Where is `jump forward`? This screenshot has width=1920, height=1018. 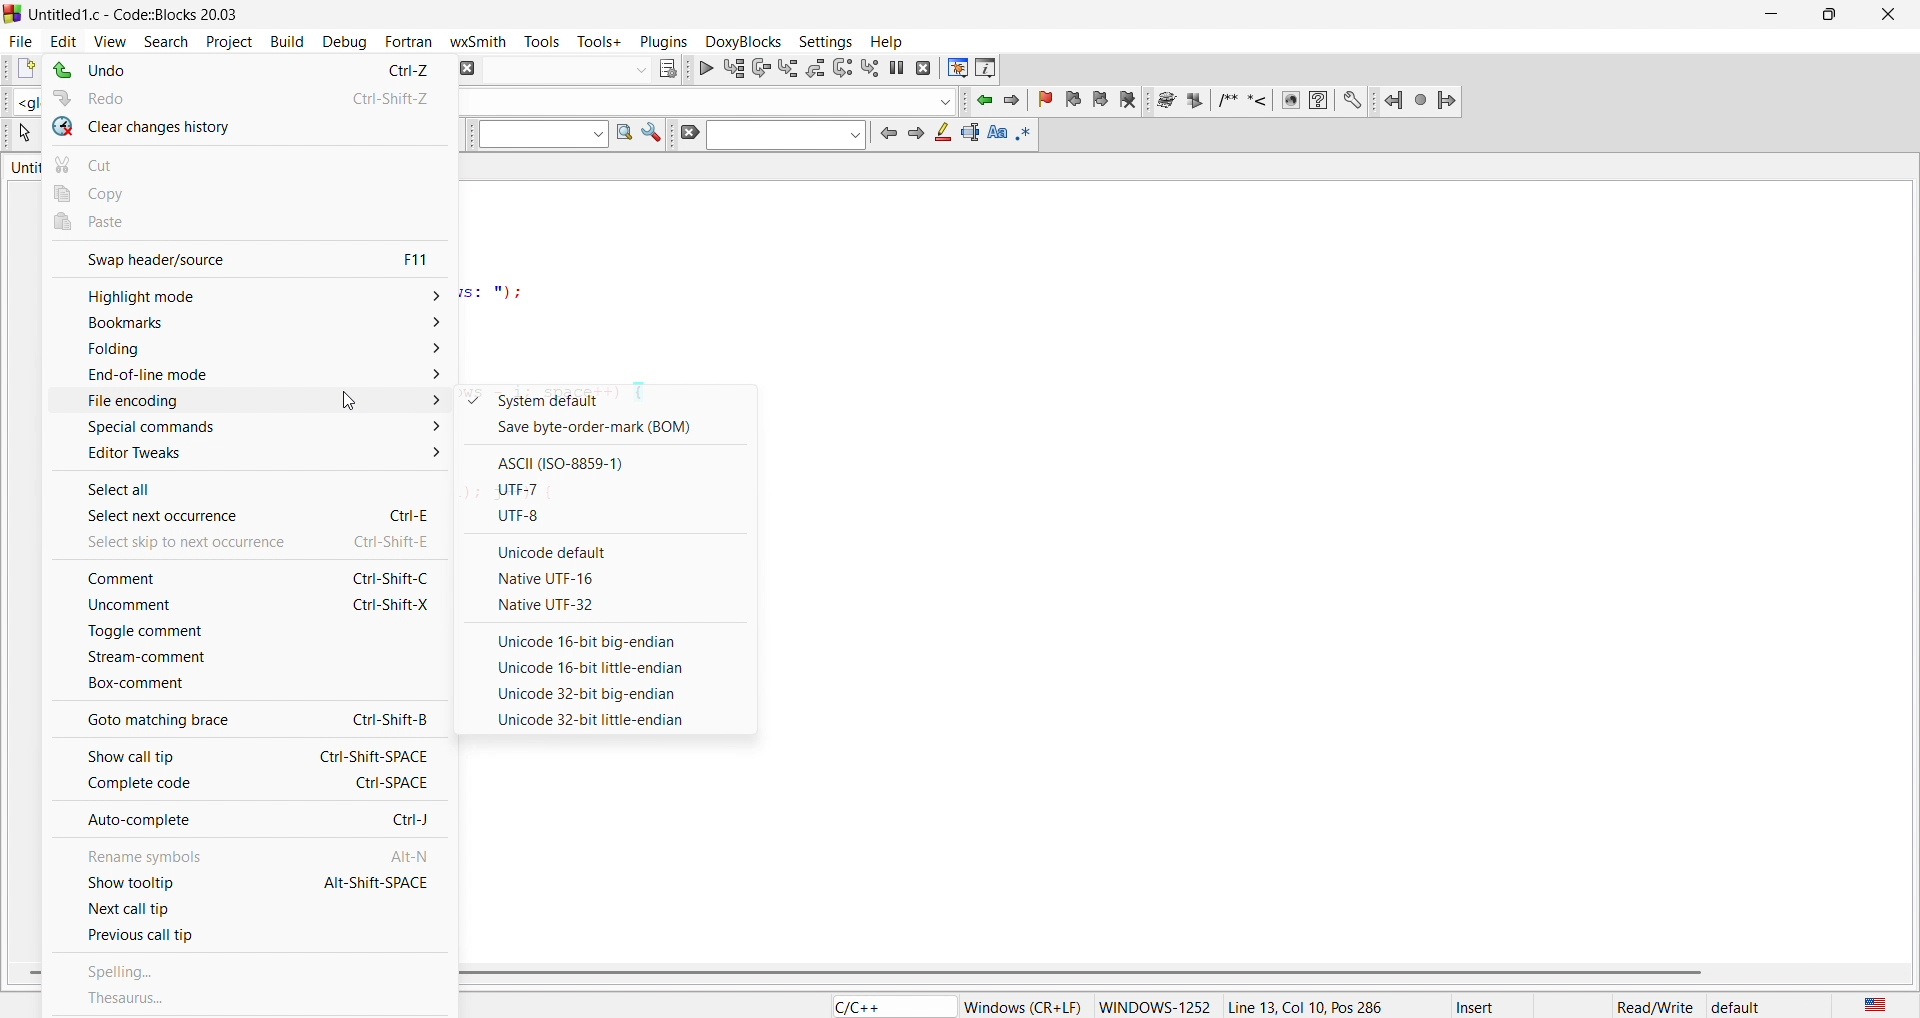
jump forward is located at coordinates (1449, 102).